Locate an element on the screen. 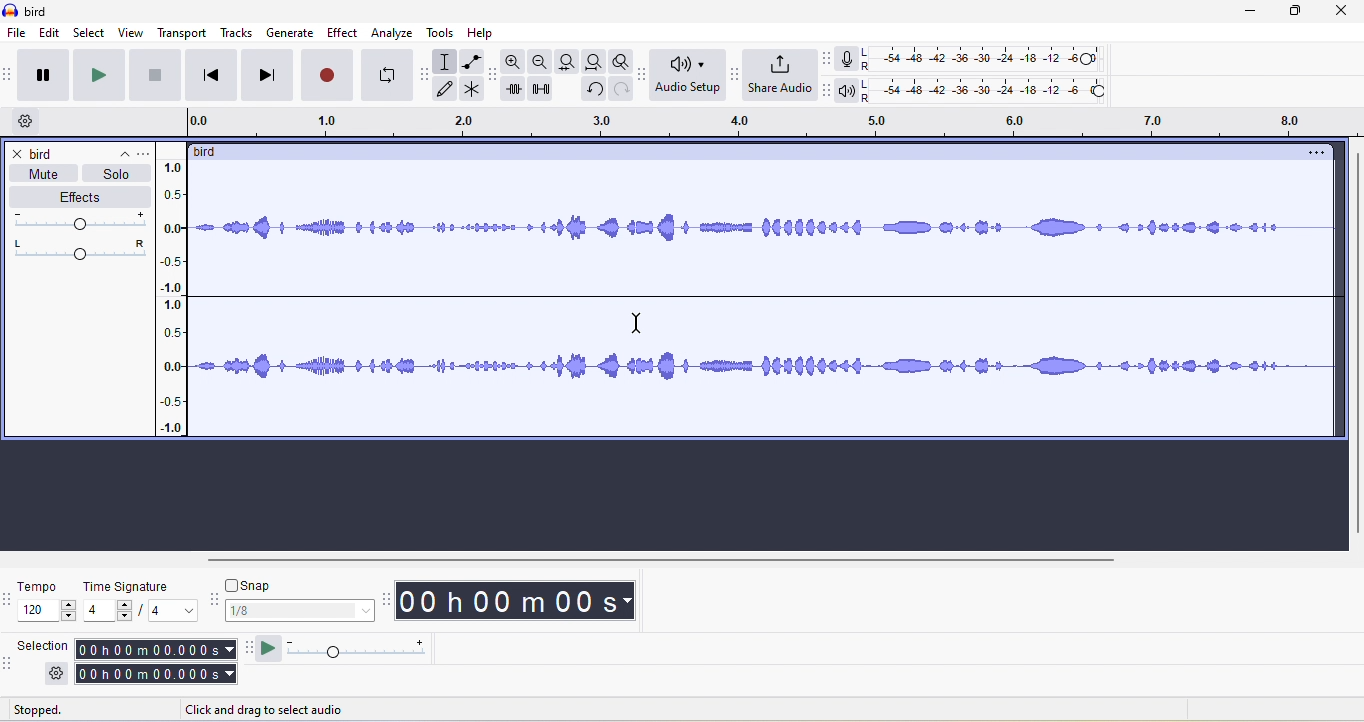 Image resolution: width=1364 pixels, height=722 pixels. draw tool is located at coordinates (450, 90).